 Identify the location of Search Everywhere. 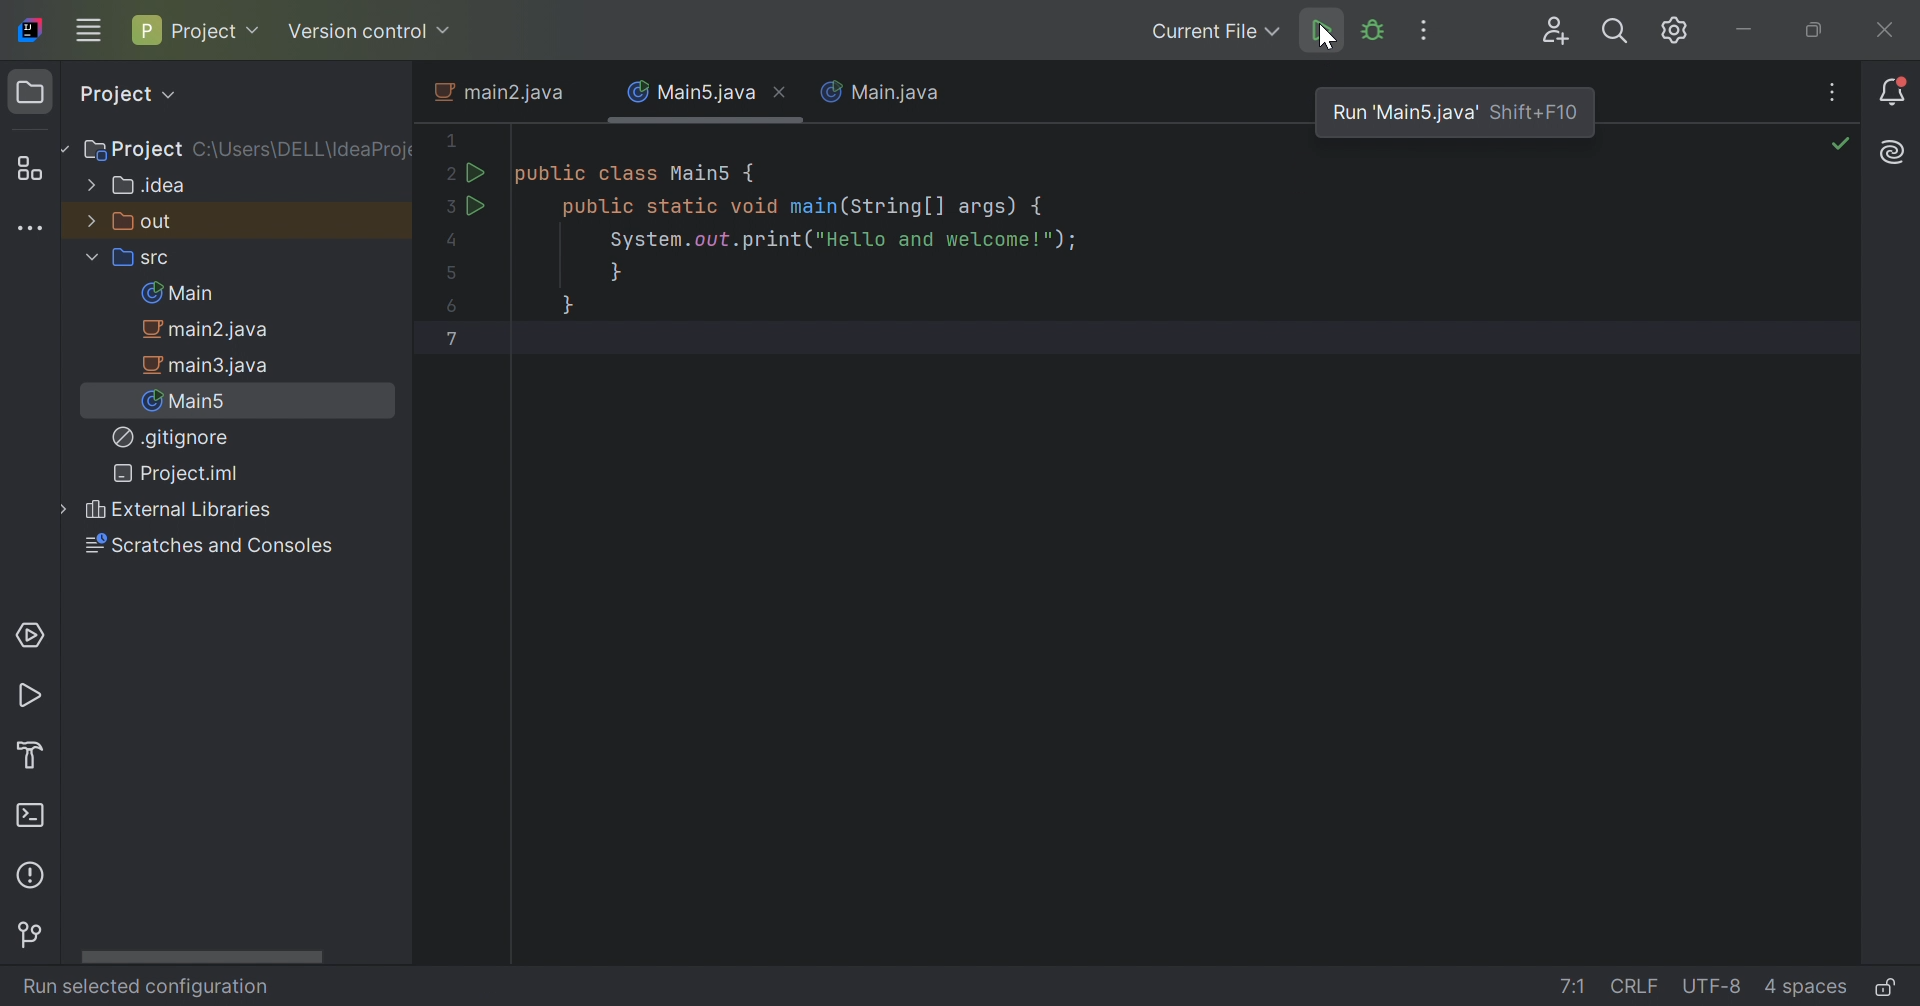
(1617, 30).